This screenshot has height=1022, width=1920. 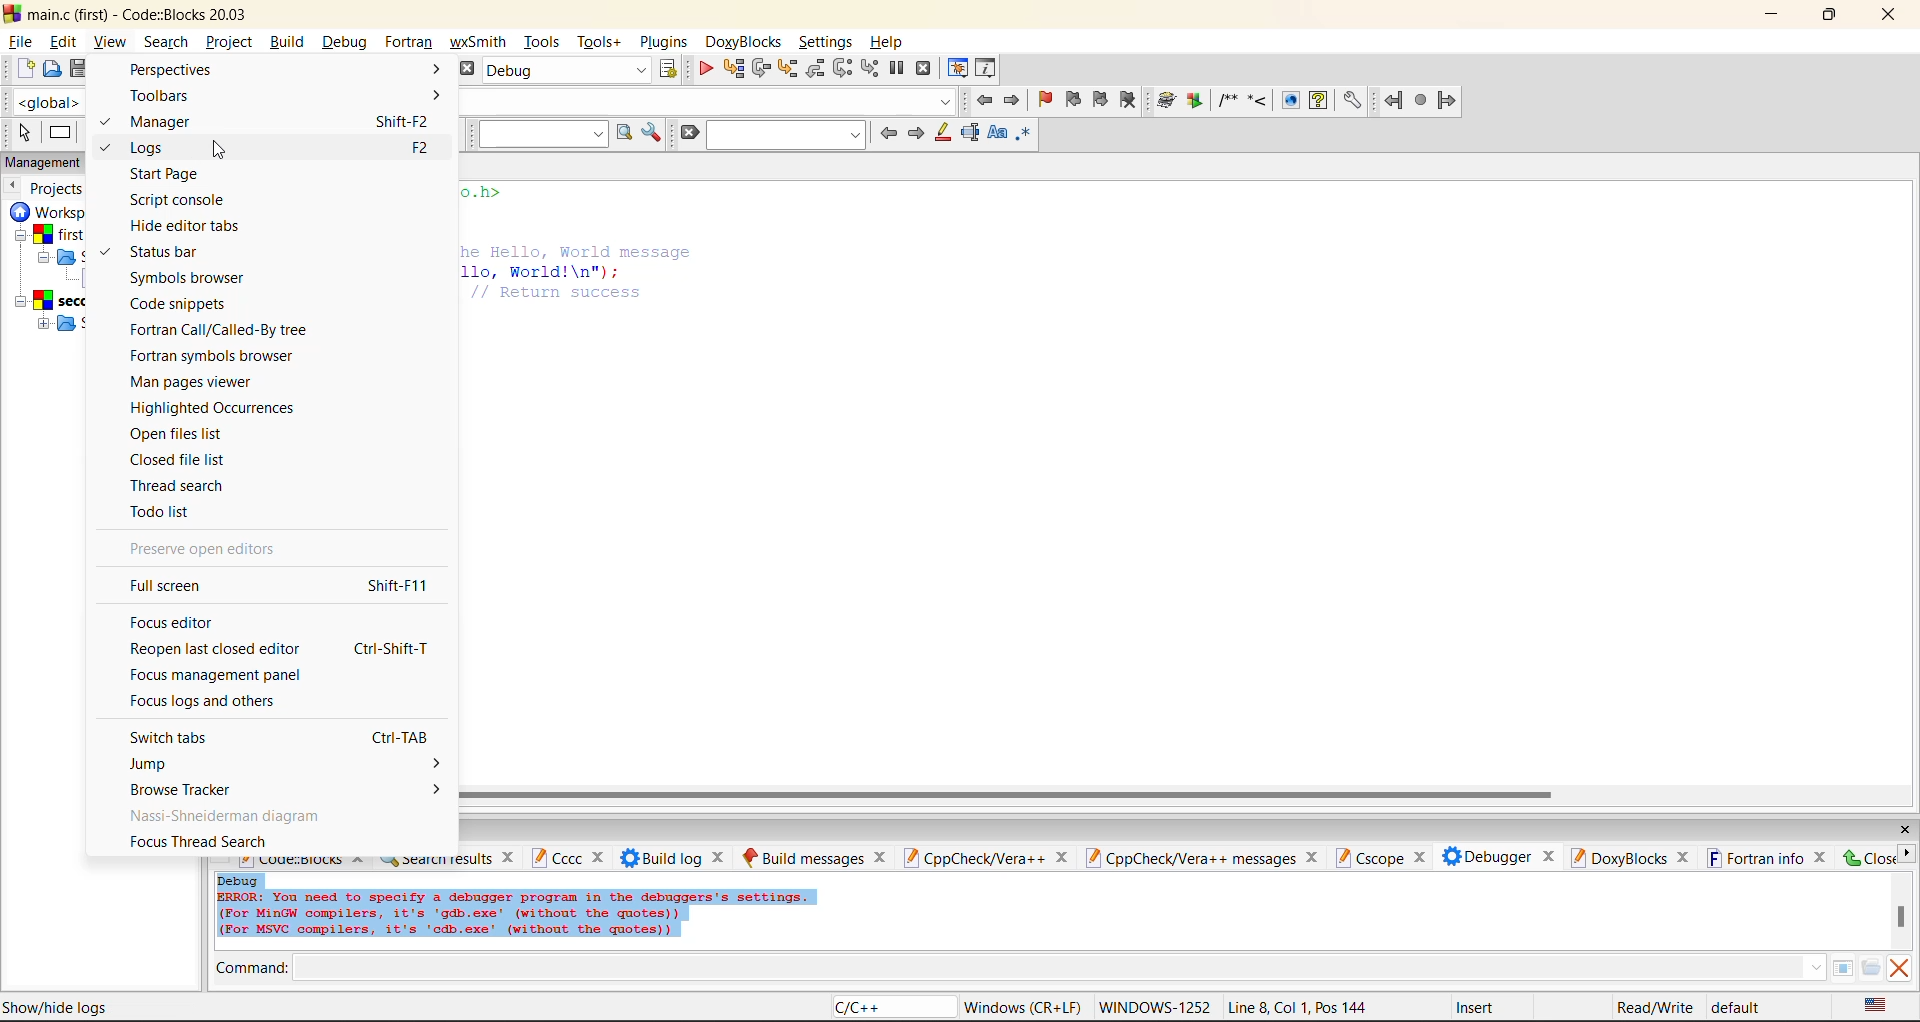 I want to click on cppcheck/vera++, so click(x=984, y=859).